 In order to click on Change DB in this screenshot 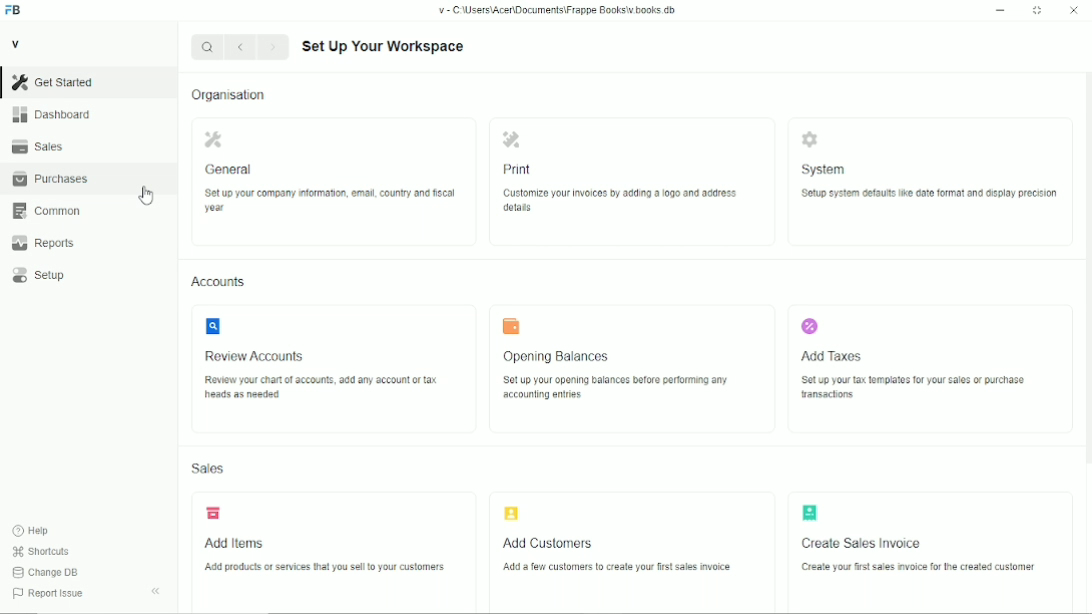, I will do `click(45, 571)`.